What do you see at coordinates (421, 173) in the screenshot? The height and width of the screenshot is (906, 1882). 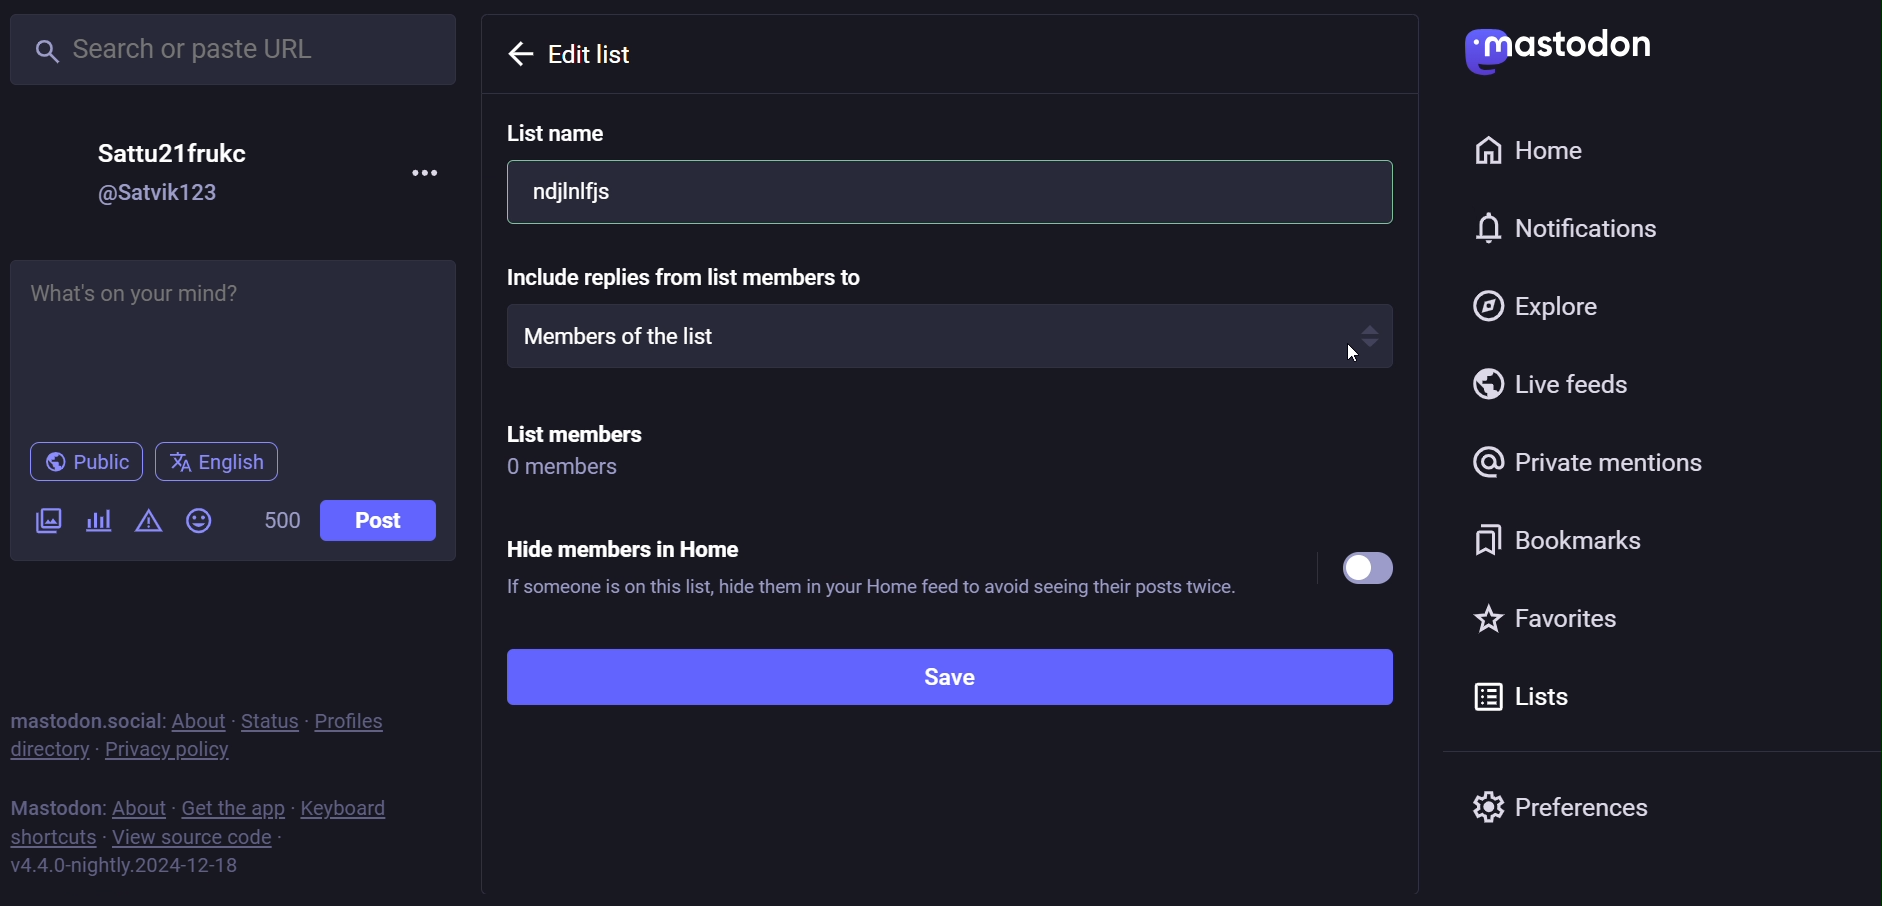 I see `more` at bounding box center [421, 173].